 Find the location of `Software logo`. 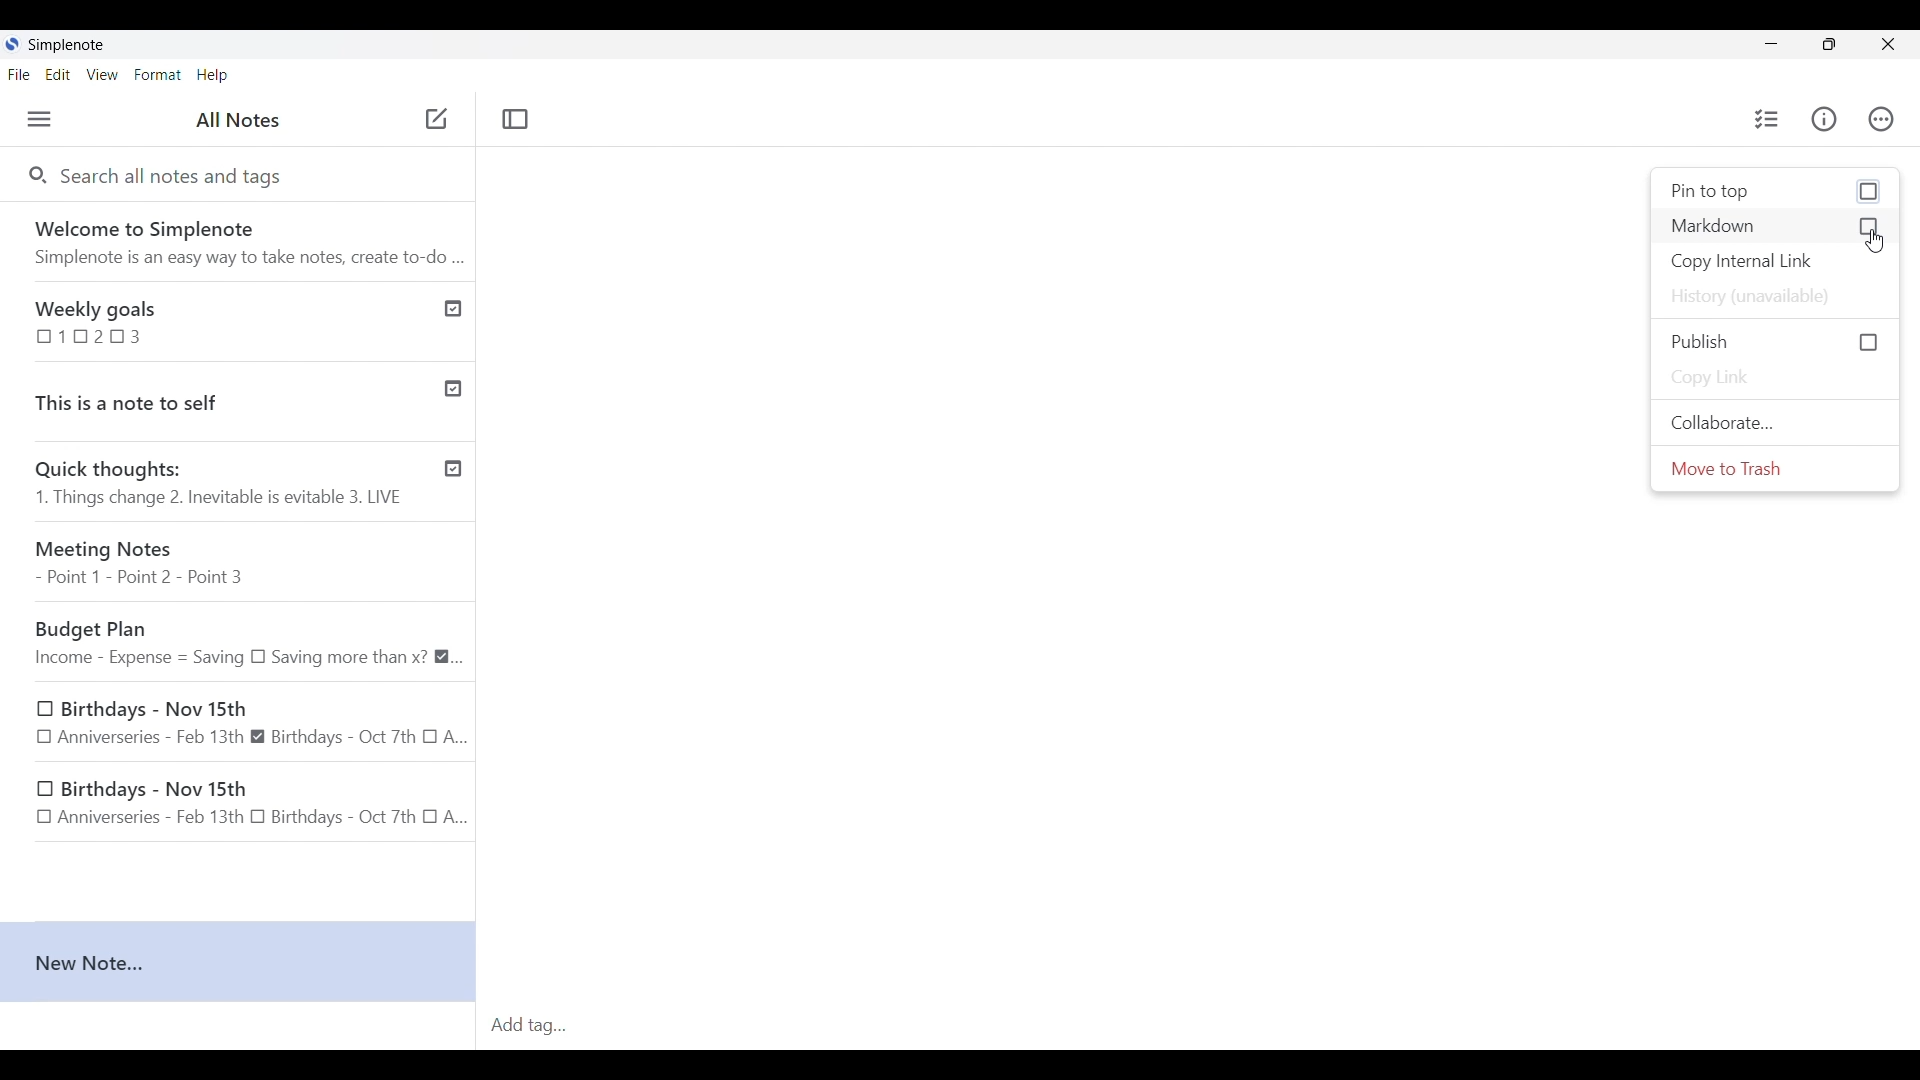

Software logo is located at coordinates (12, 44).